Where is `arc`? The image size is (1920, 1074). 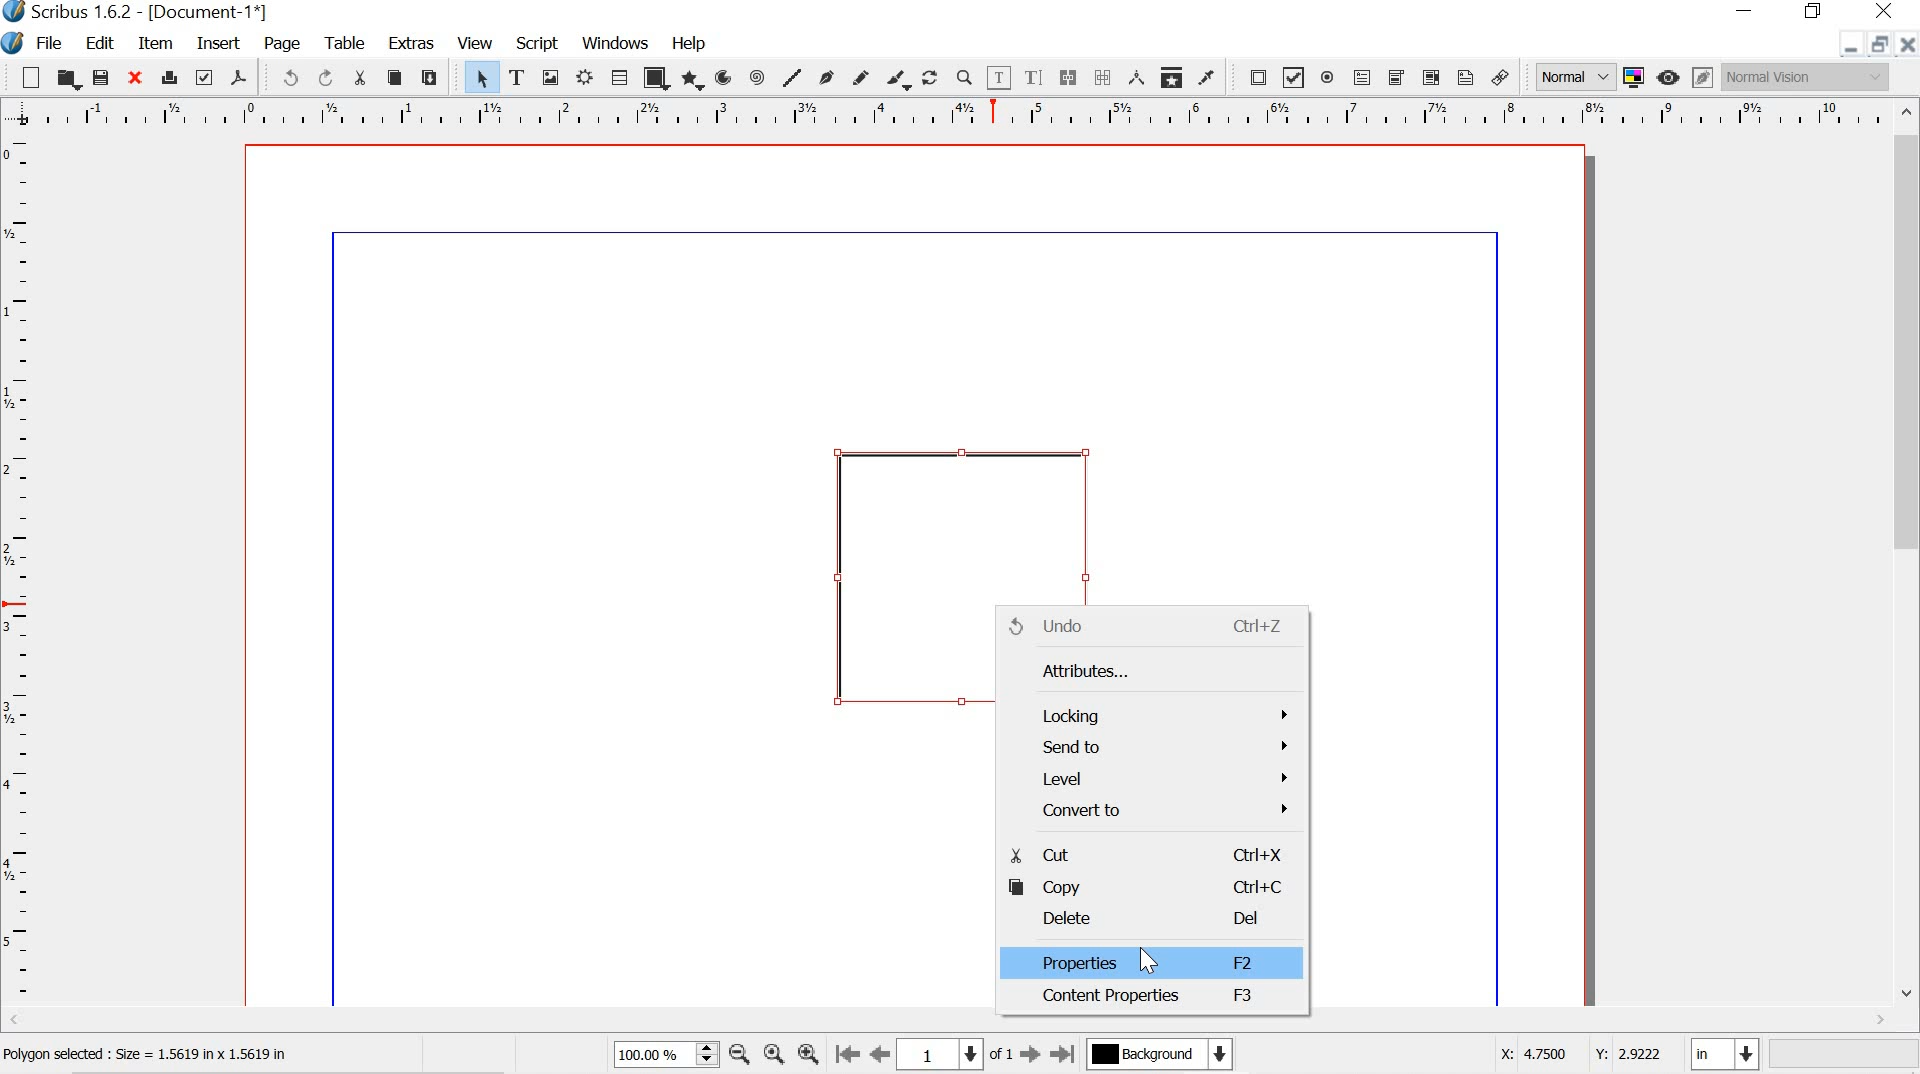 arc is located at coordinates (725, 77).